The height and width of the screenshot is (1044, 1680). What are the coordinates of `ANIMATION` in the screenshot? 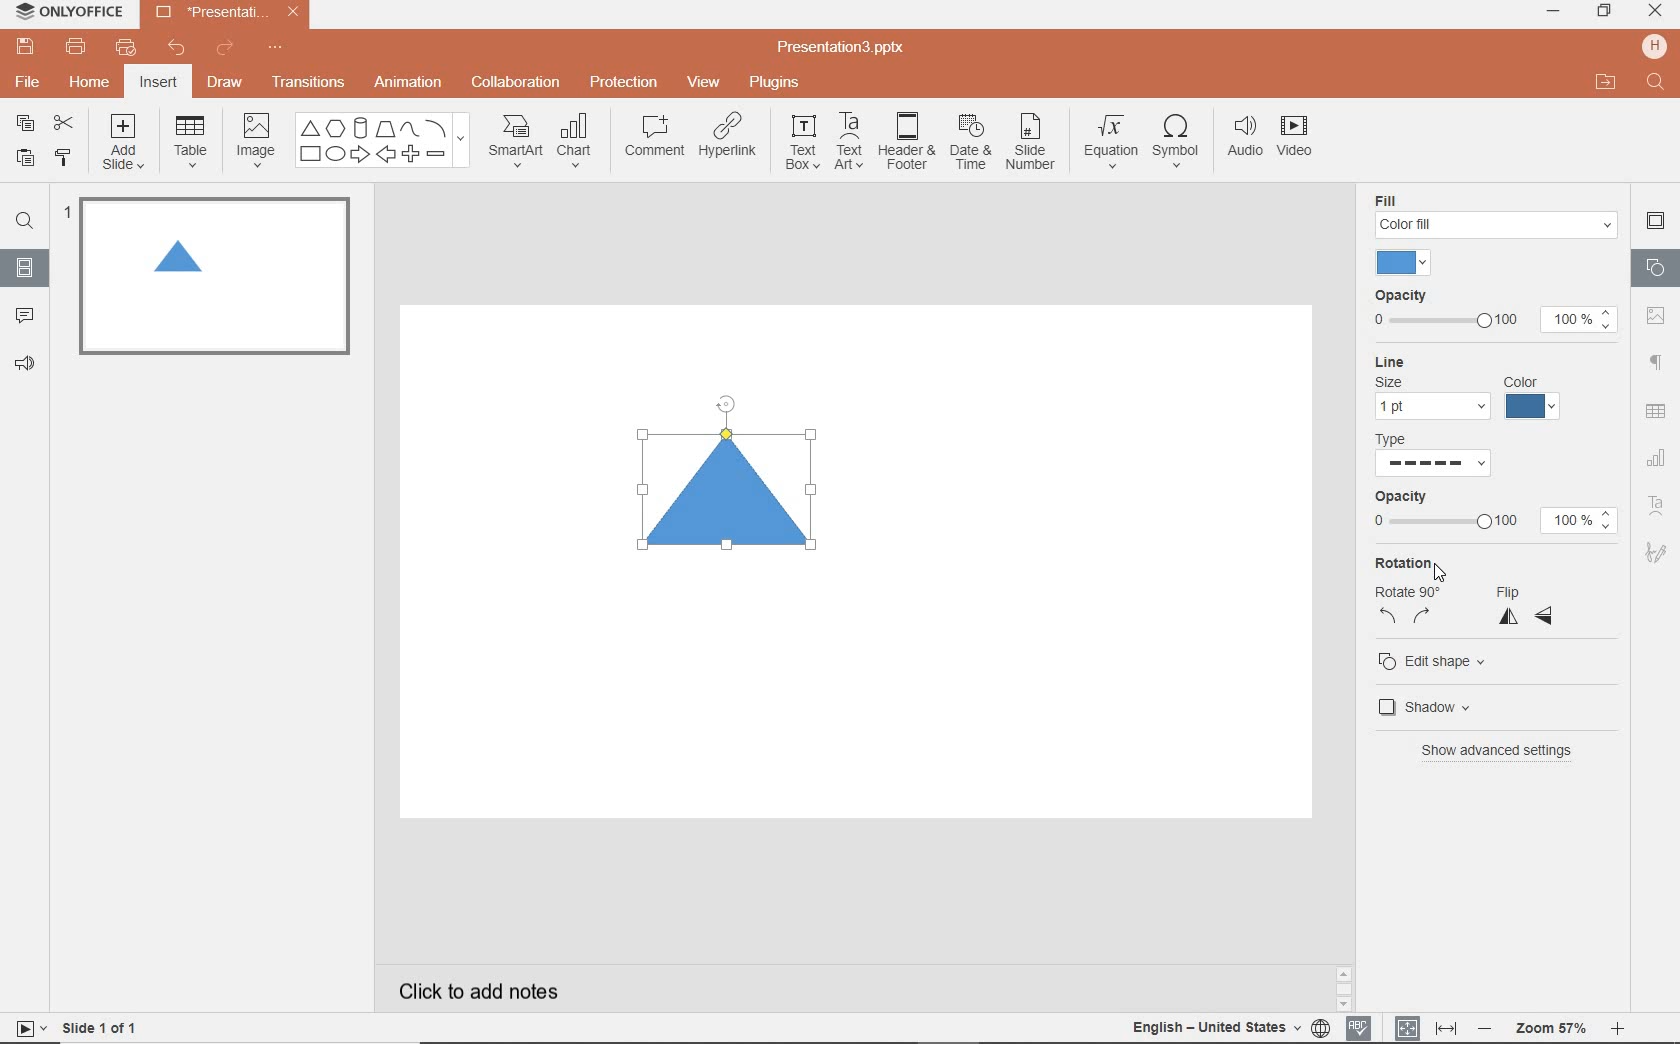 It's located at (407, 84).